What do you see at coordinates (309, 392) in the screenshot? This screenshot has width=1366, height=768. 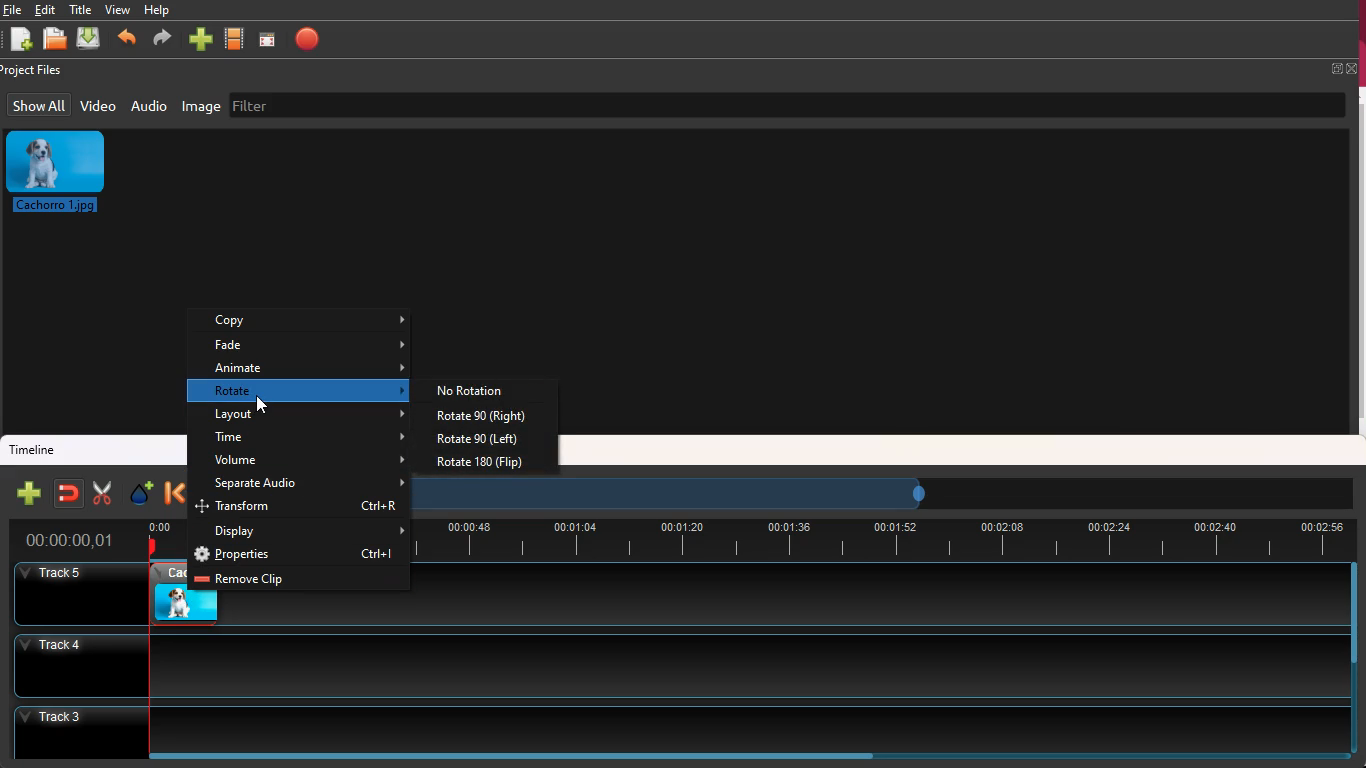 I see `rotate` at bounding box center [309, 392].